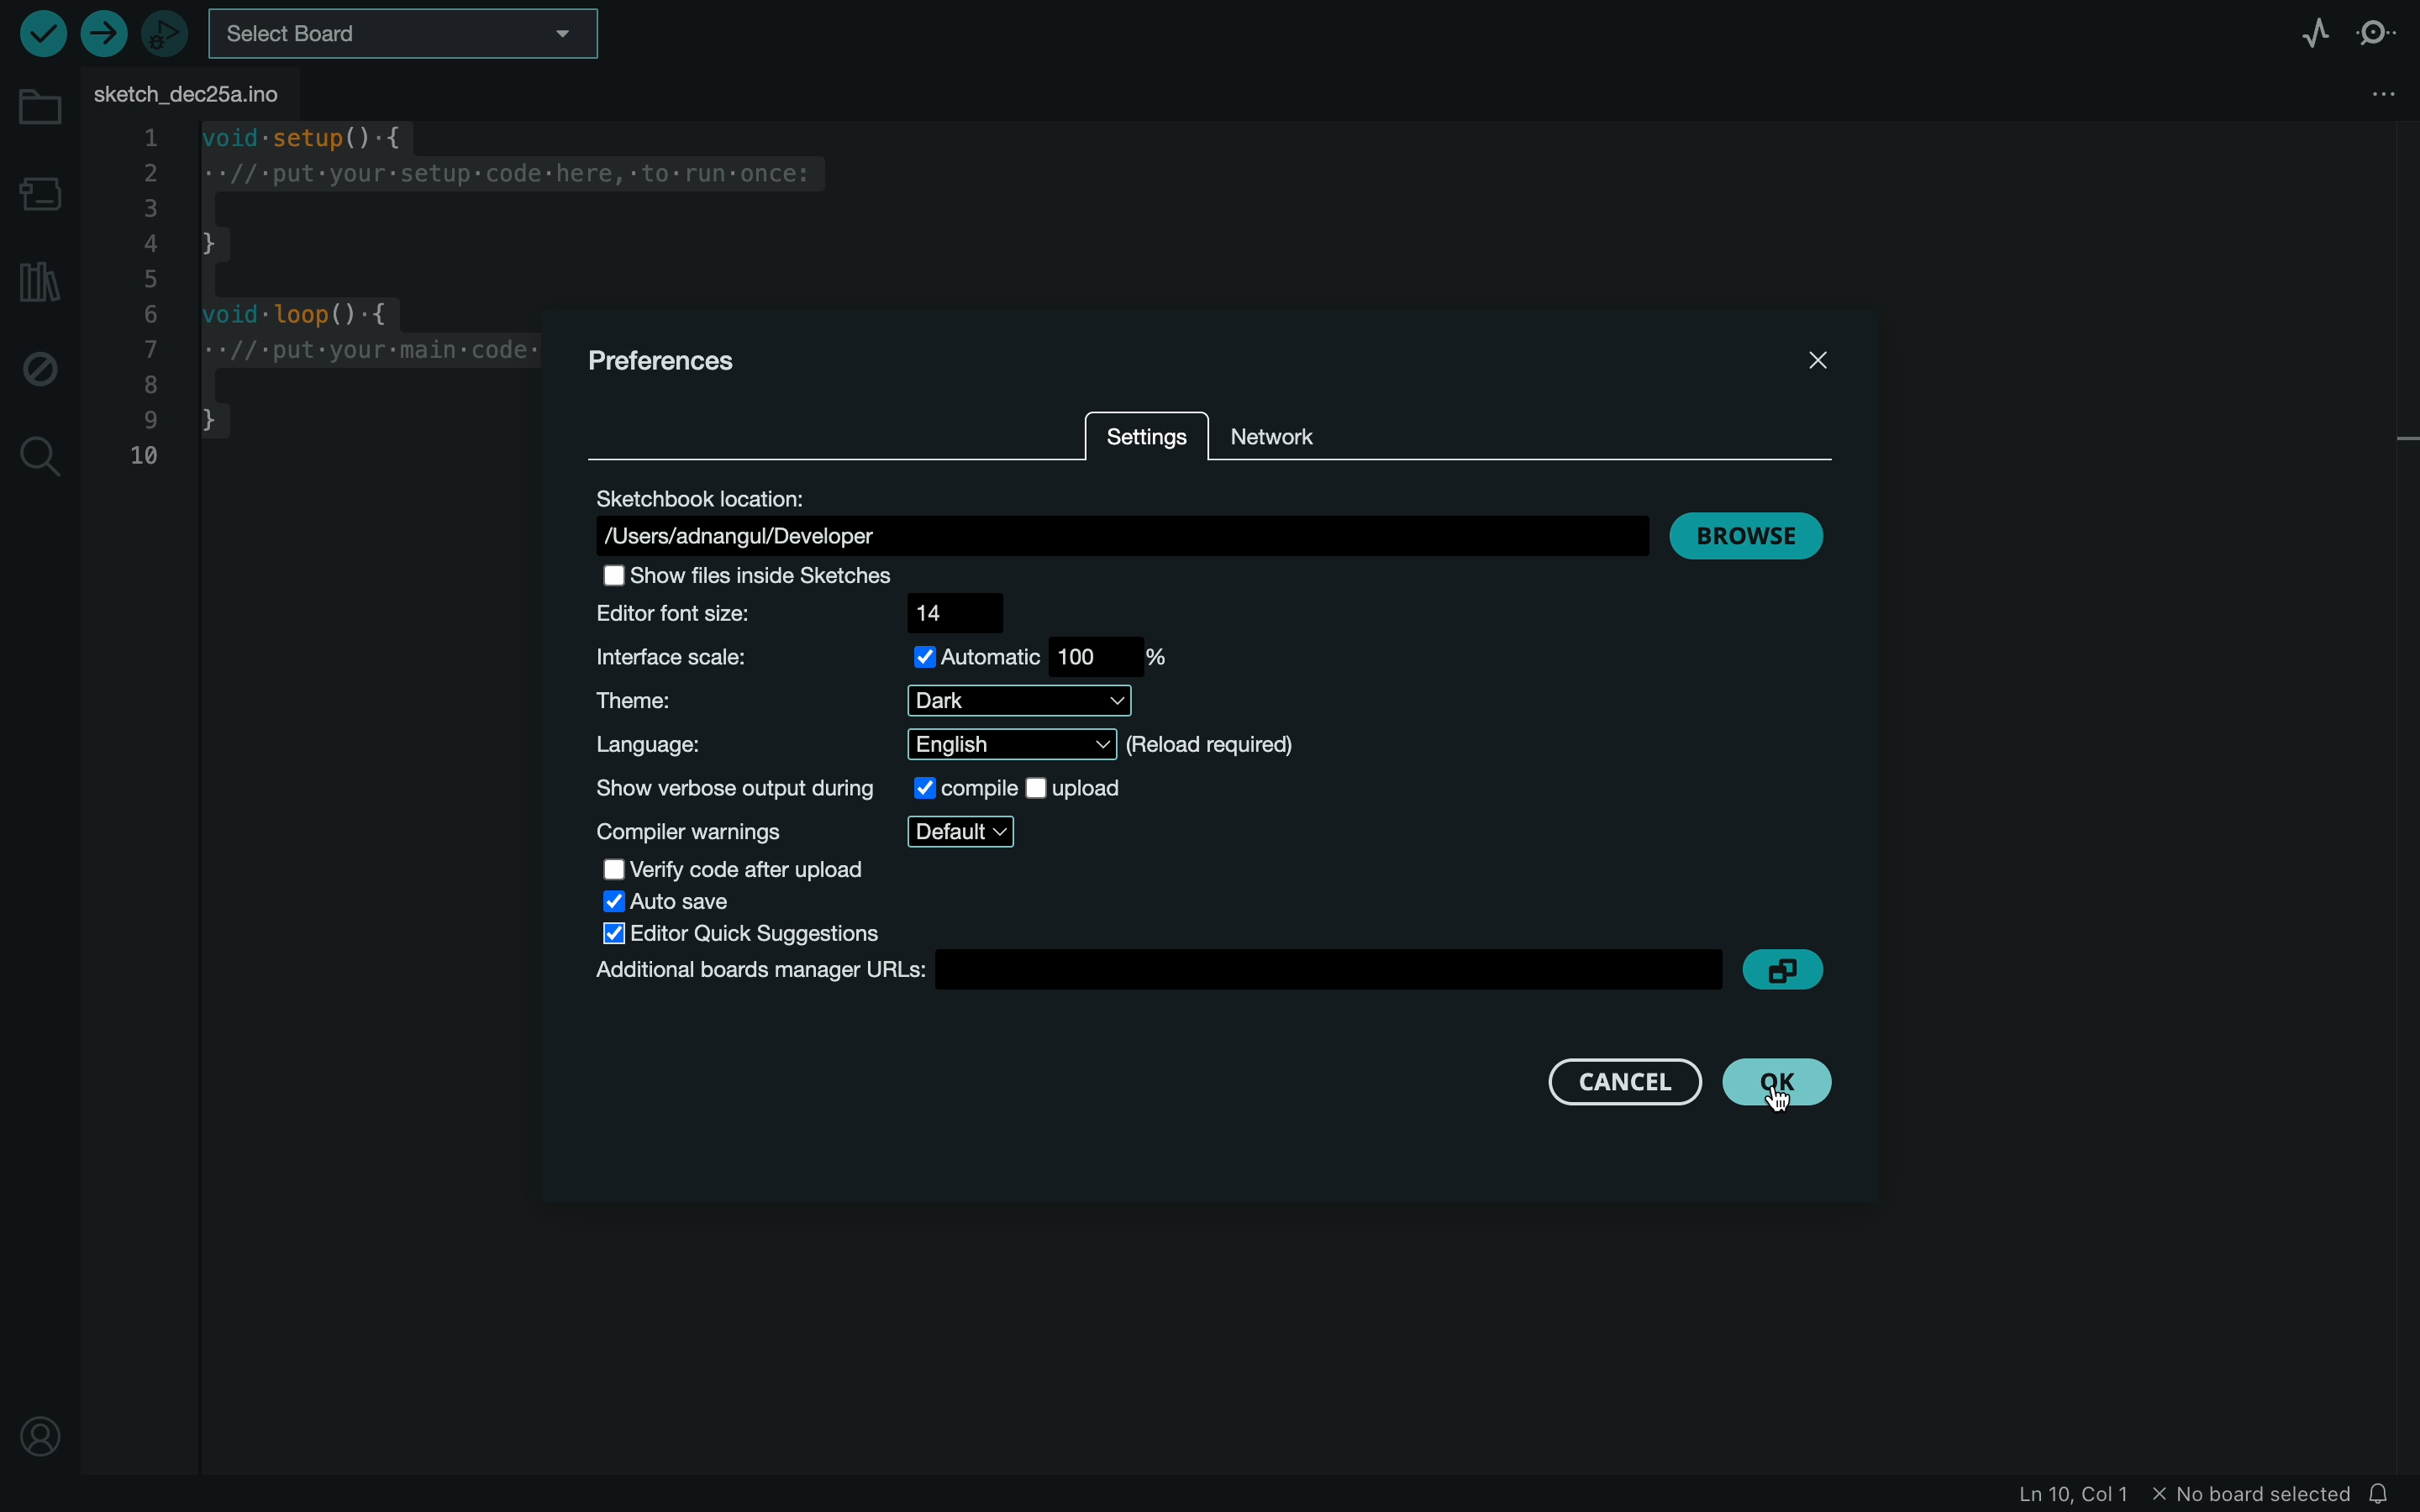 Image resolution: width=2420 pixels, height=1512 pixels. Describe the element at coordinates (46, 34) in the screenshot. I see `verify` at that location.